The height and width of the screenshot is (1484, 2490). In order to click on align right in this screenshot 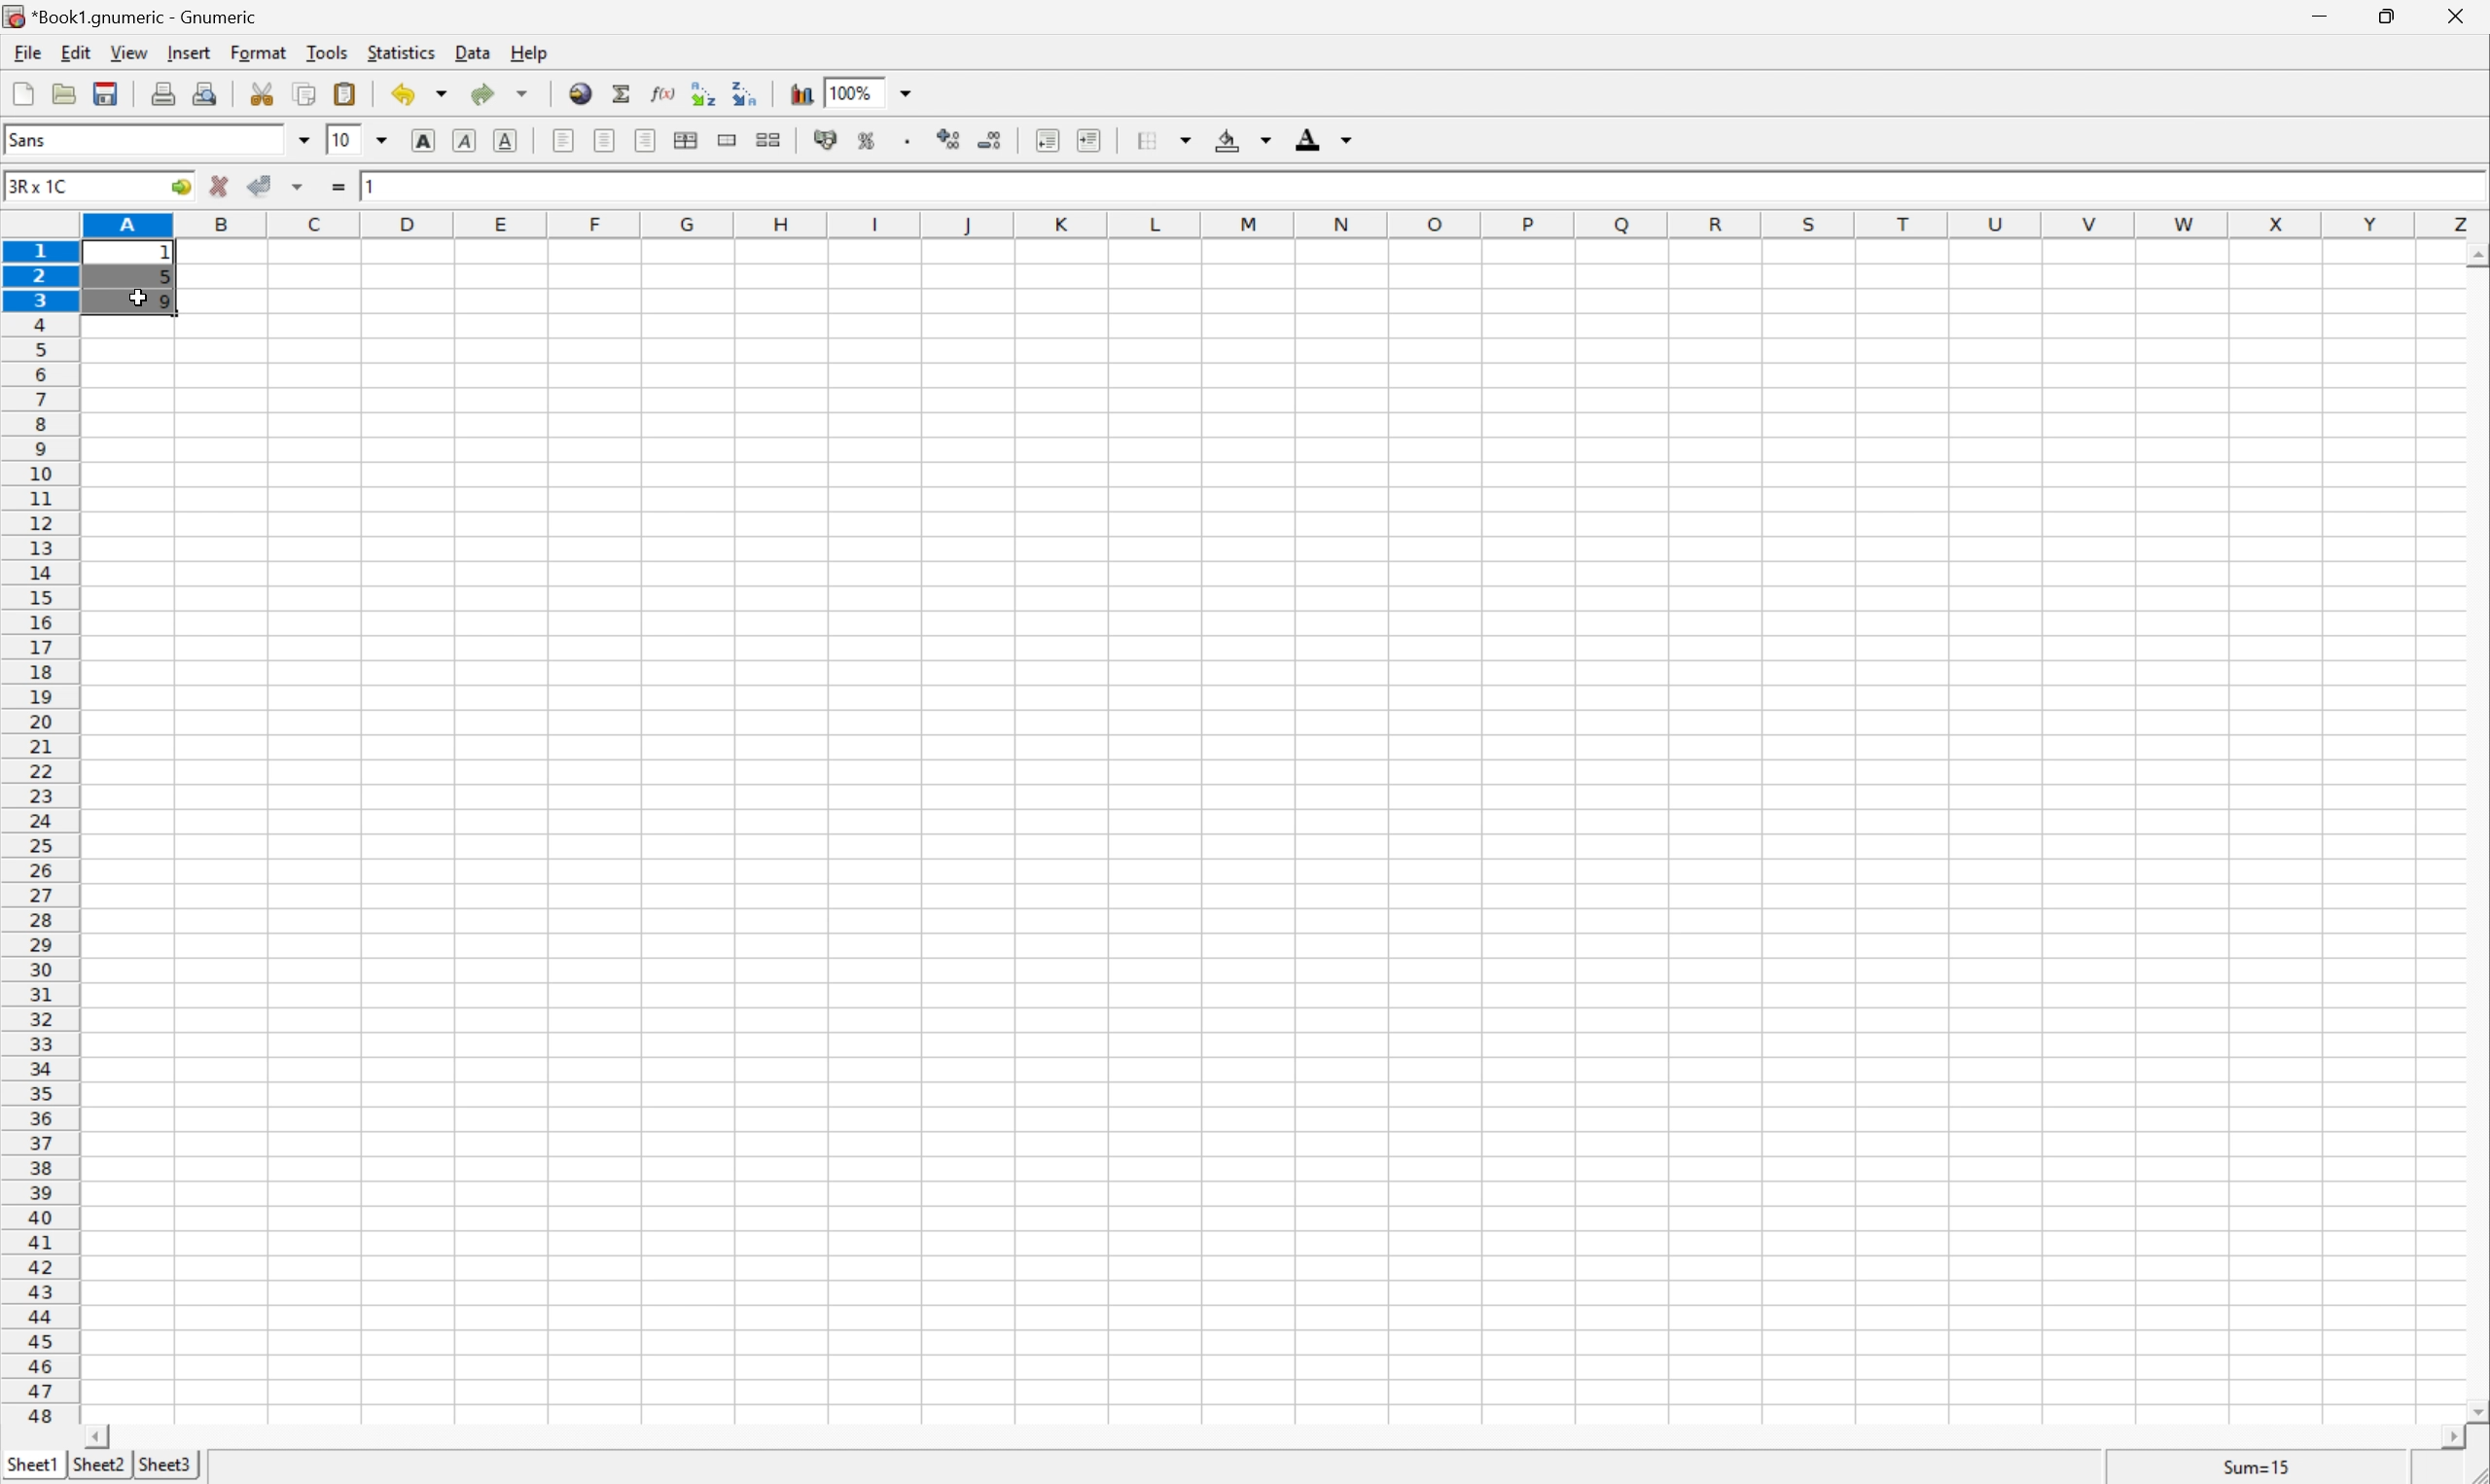, I will do `click(648, 139)`.